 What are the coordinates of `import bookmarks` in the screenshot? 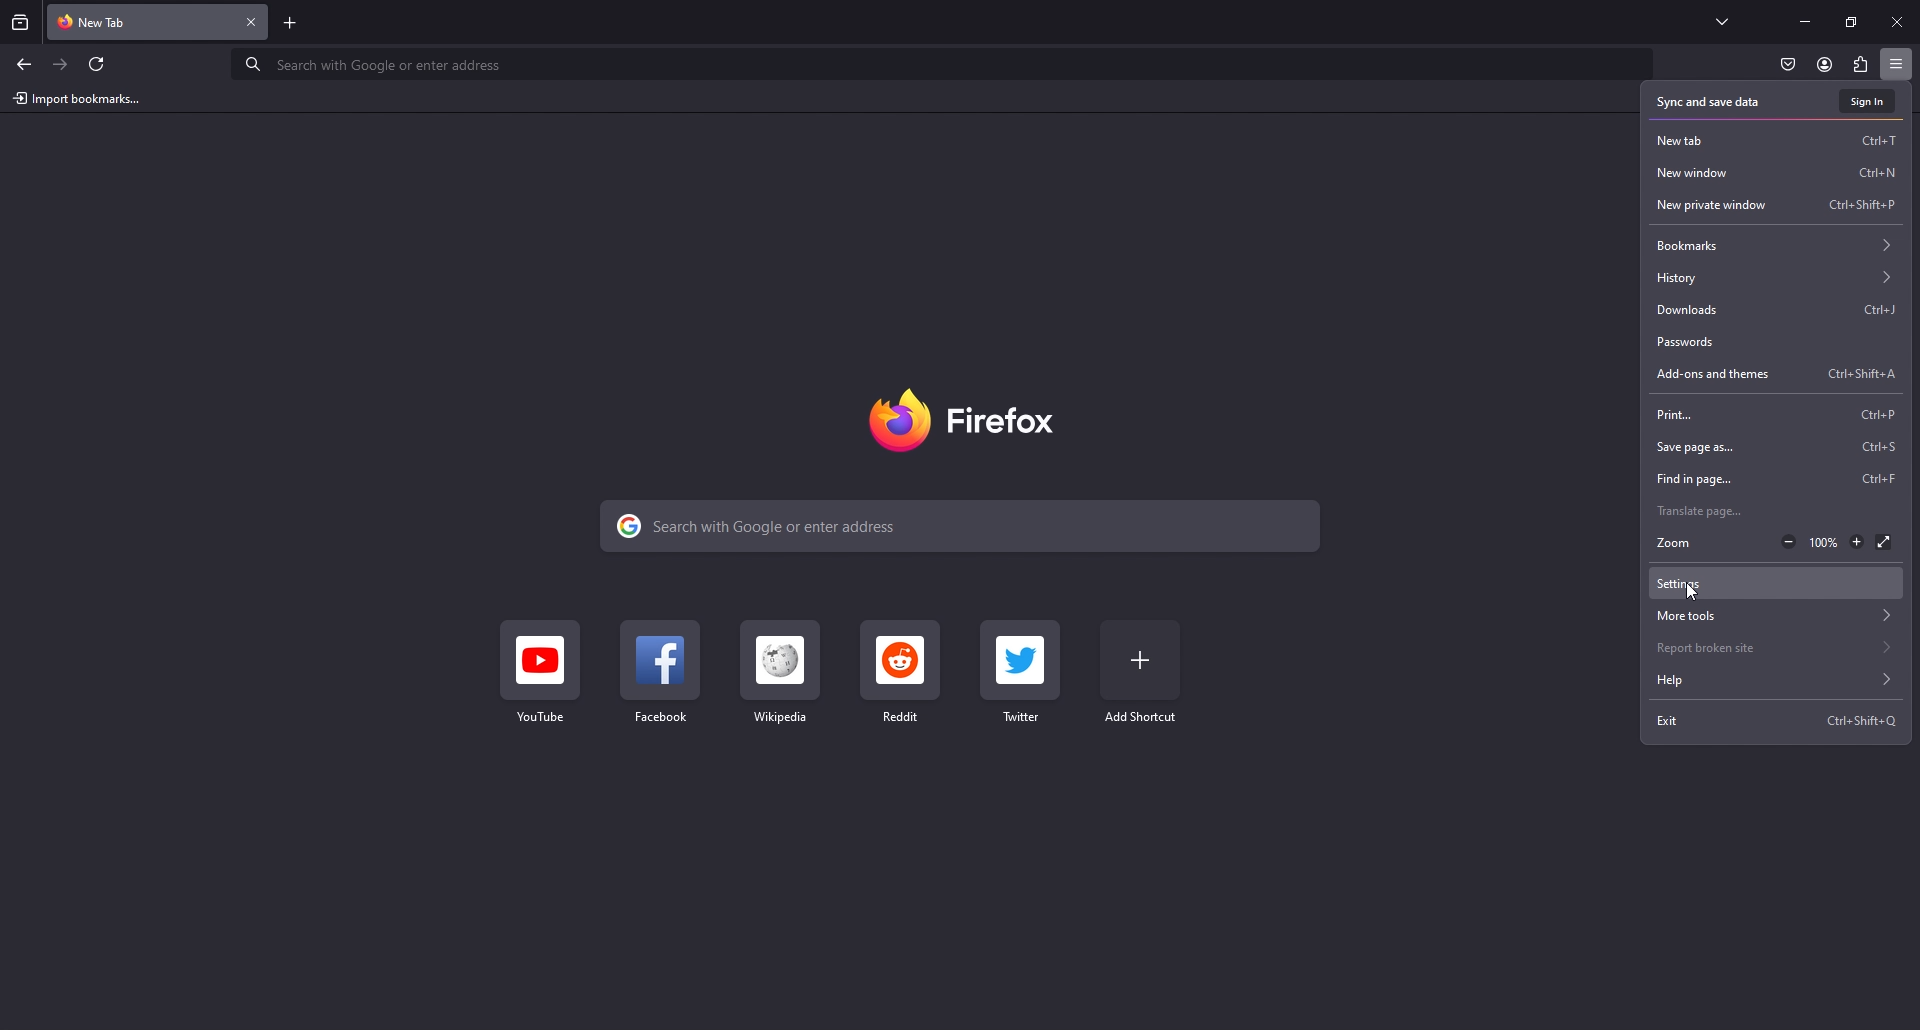 It's located at (81, 97).